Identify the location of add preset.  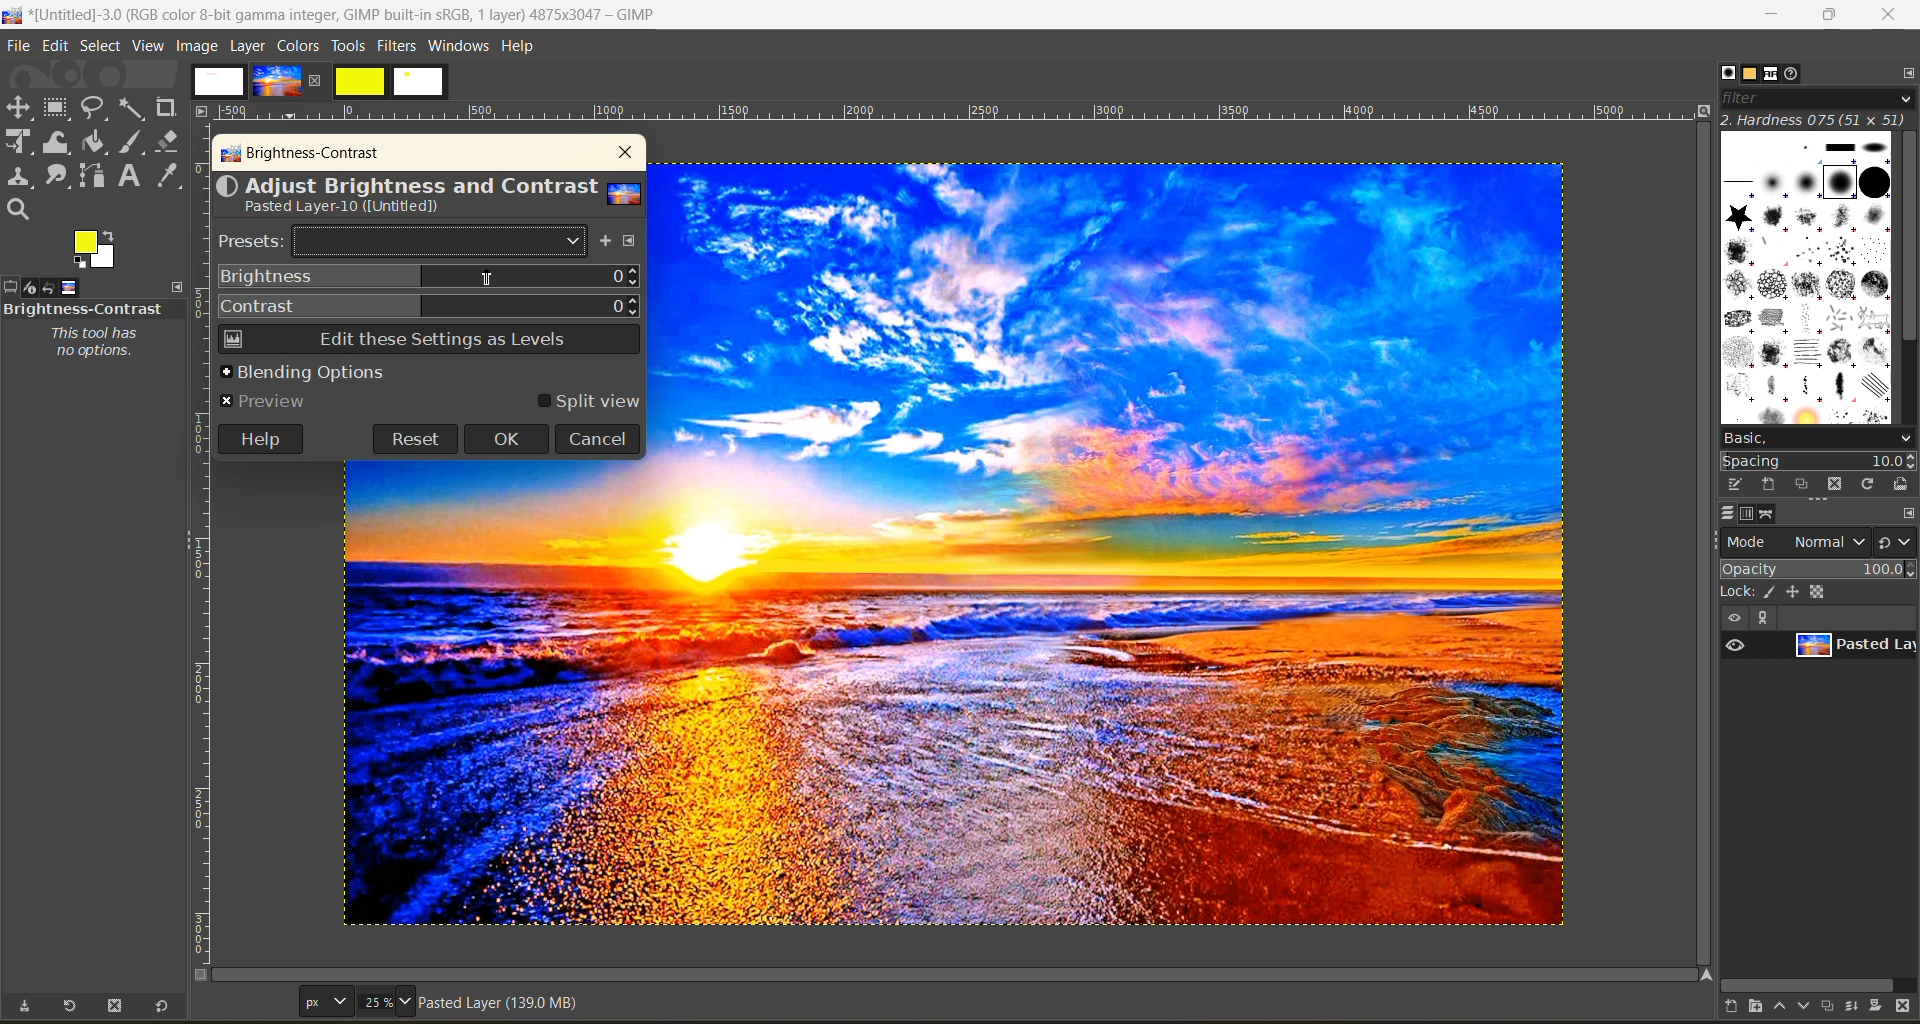
(607, 243).